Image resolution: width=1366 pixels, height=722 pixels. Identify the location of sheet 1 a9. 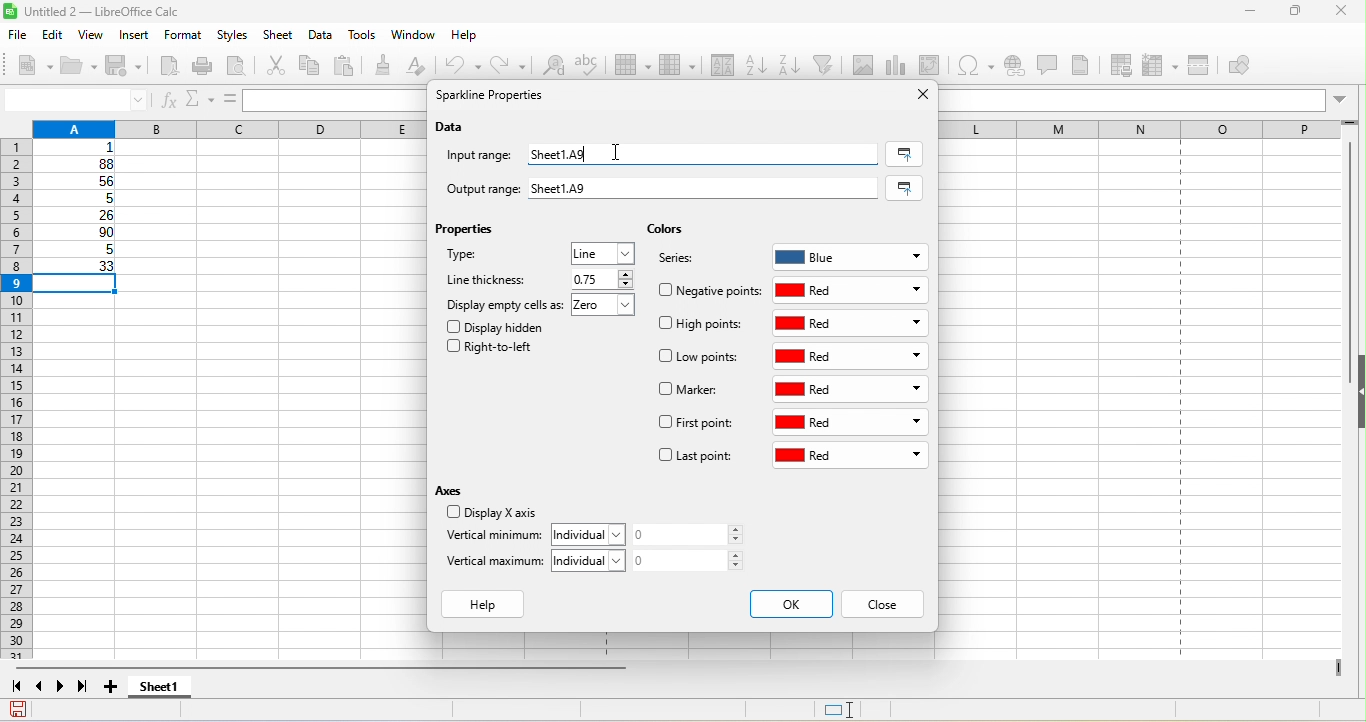
(698, 153).